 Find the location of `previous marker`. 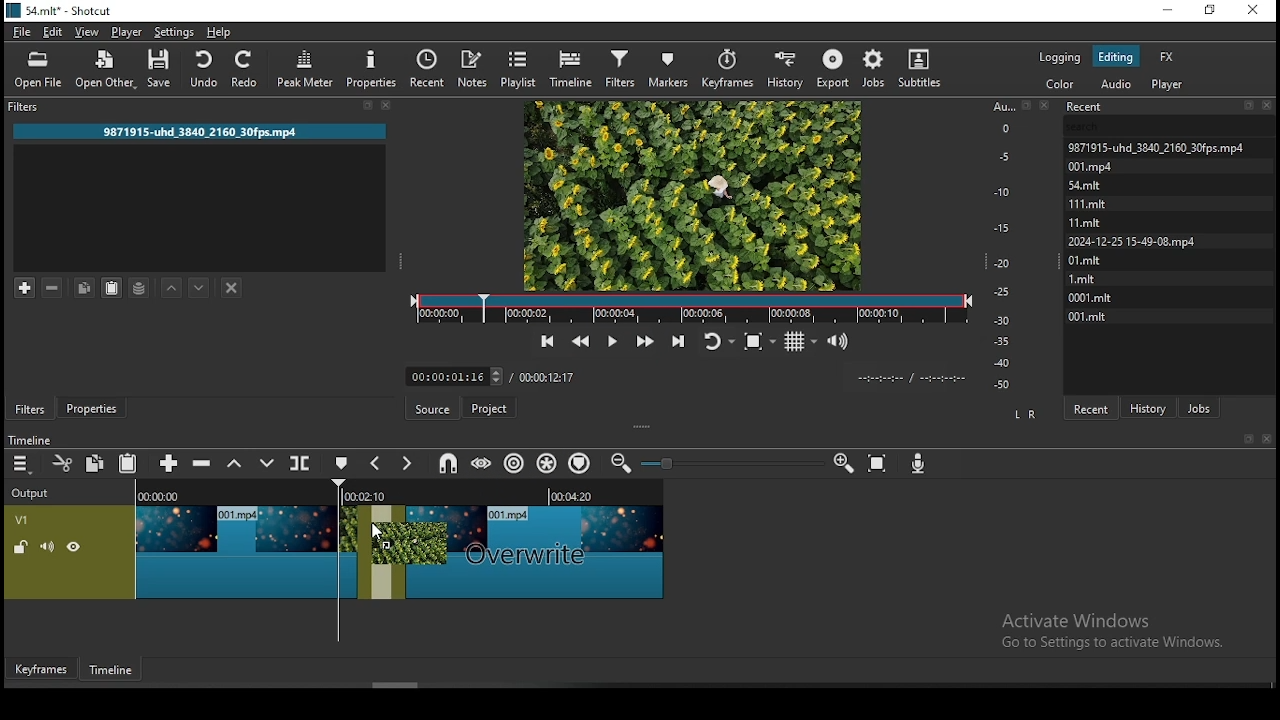

previous marker is located at coordinates (375, 464).